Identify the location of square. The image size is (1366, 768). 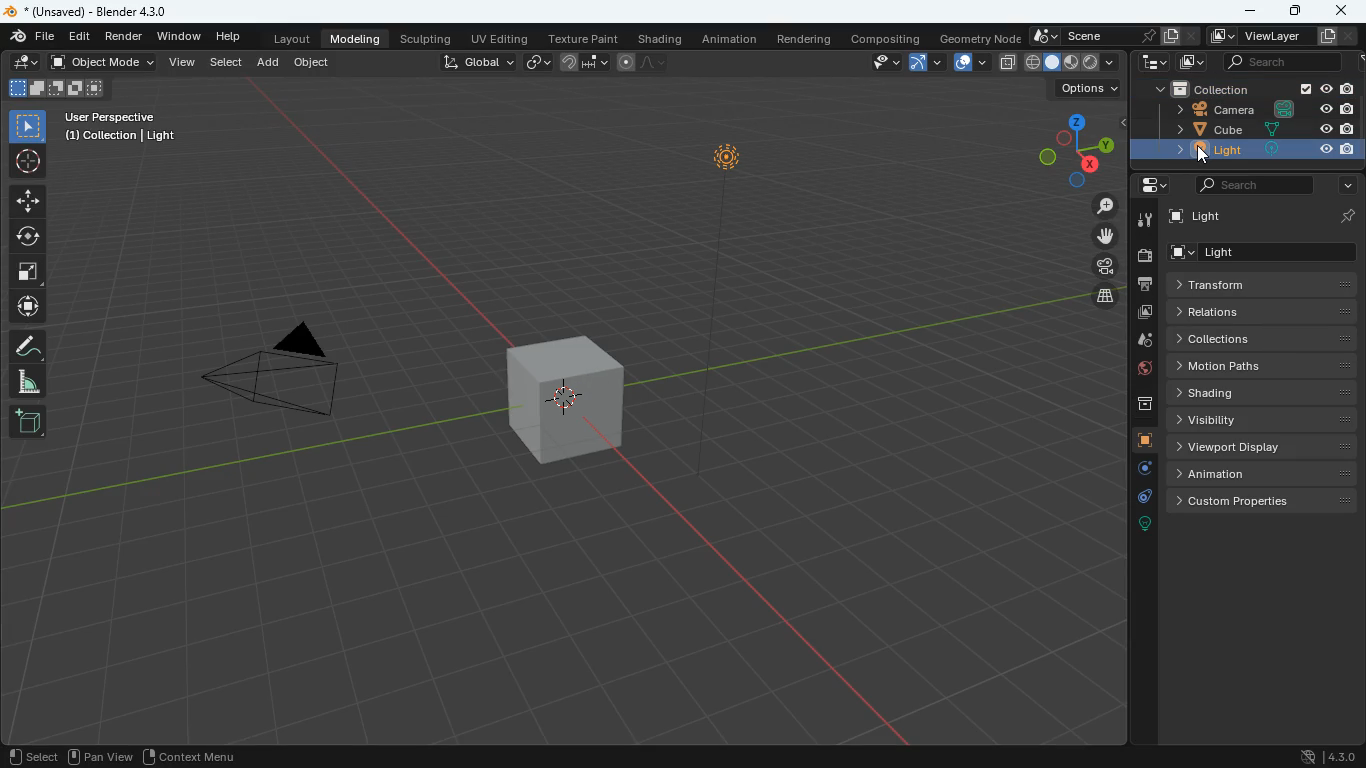
(26, 273).